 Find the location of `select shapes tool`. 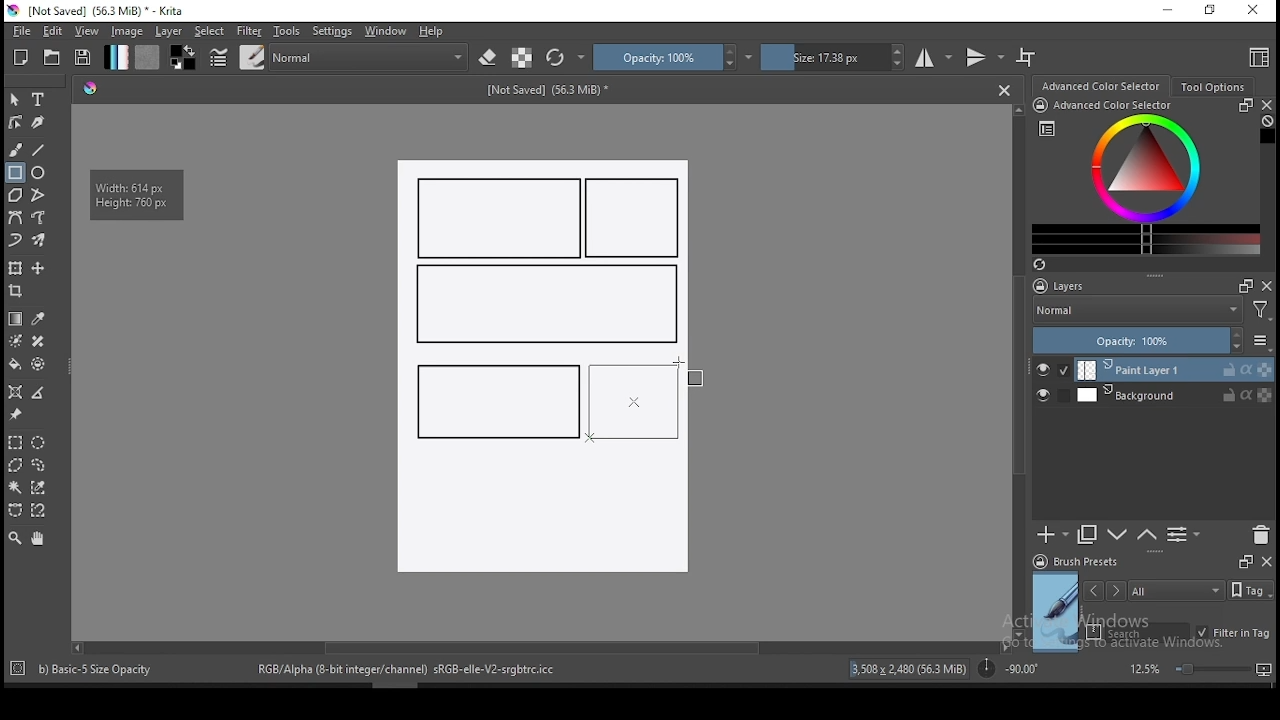

select shapes tool is located at coordinates (15, 99).